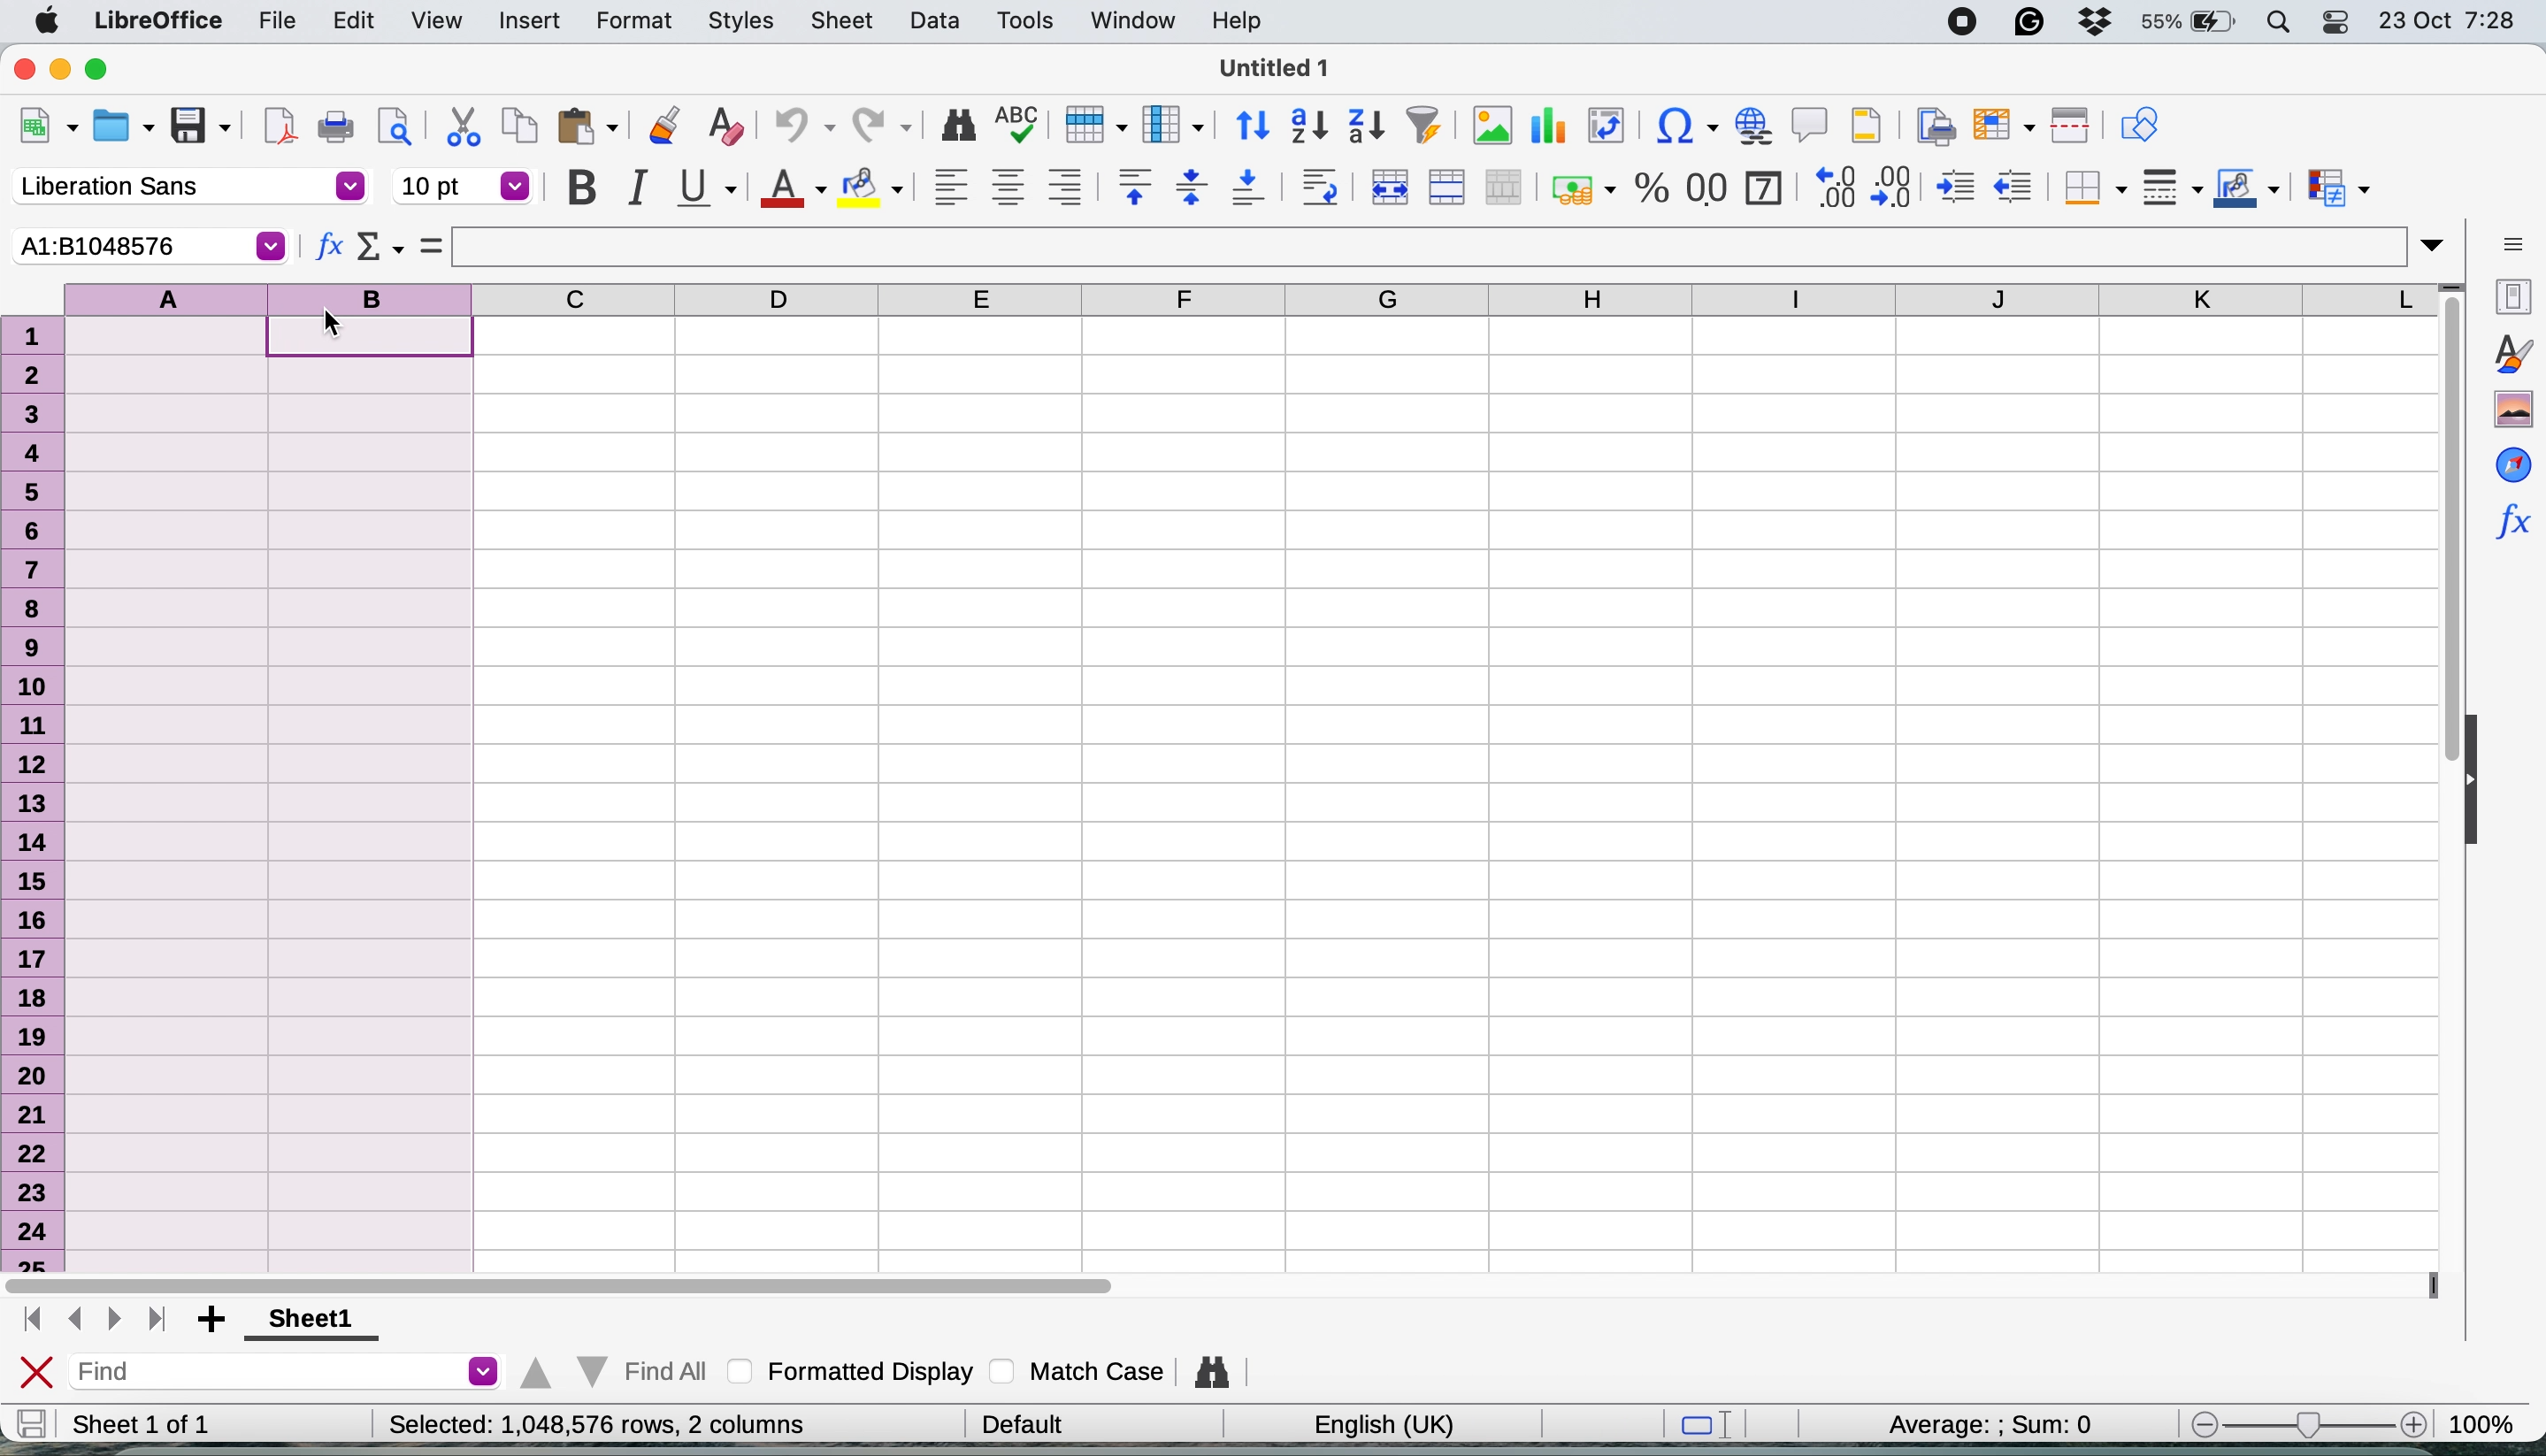 The width and height of the screenshot is (2546, 1456). What do you see at coordinates (951, 124) in the screenshot?
I see `find and replace` at bounding box center [951, 124].